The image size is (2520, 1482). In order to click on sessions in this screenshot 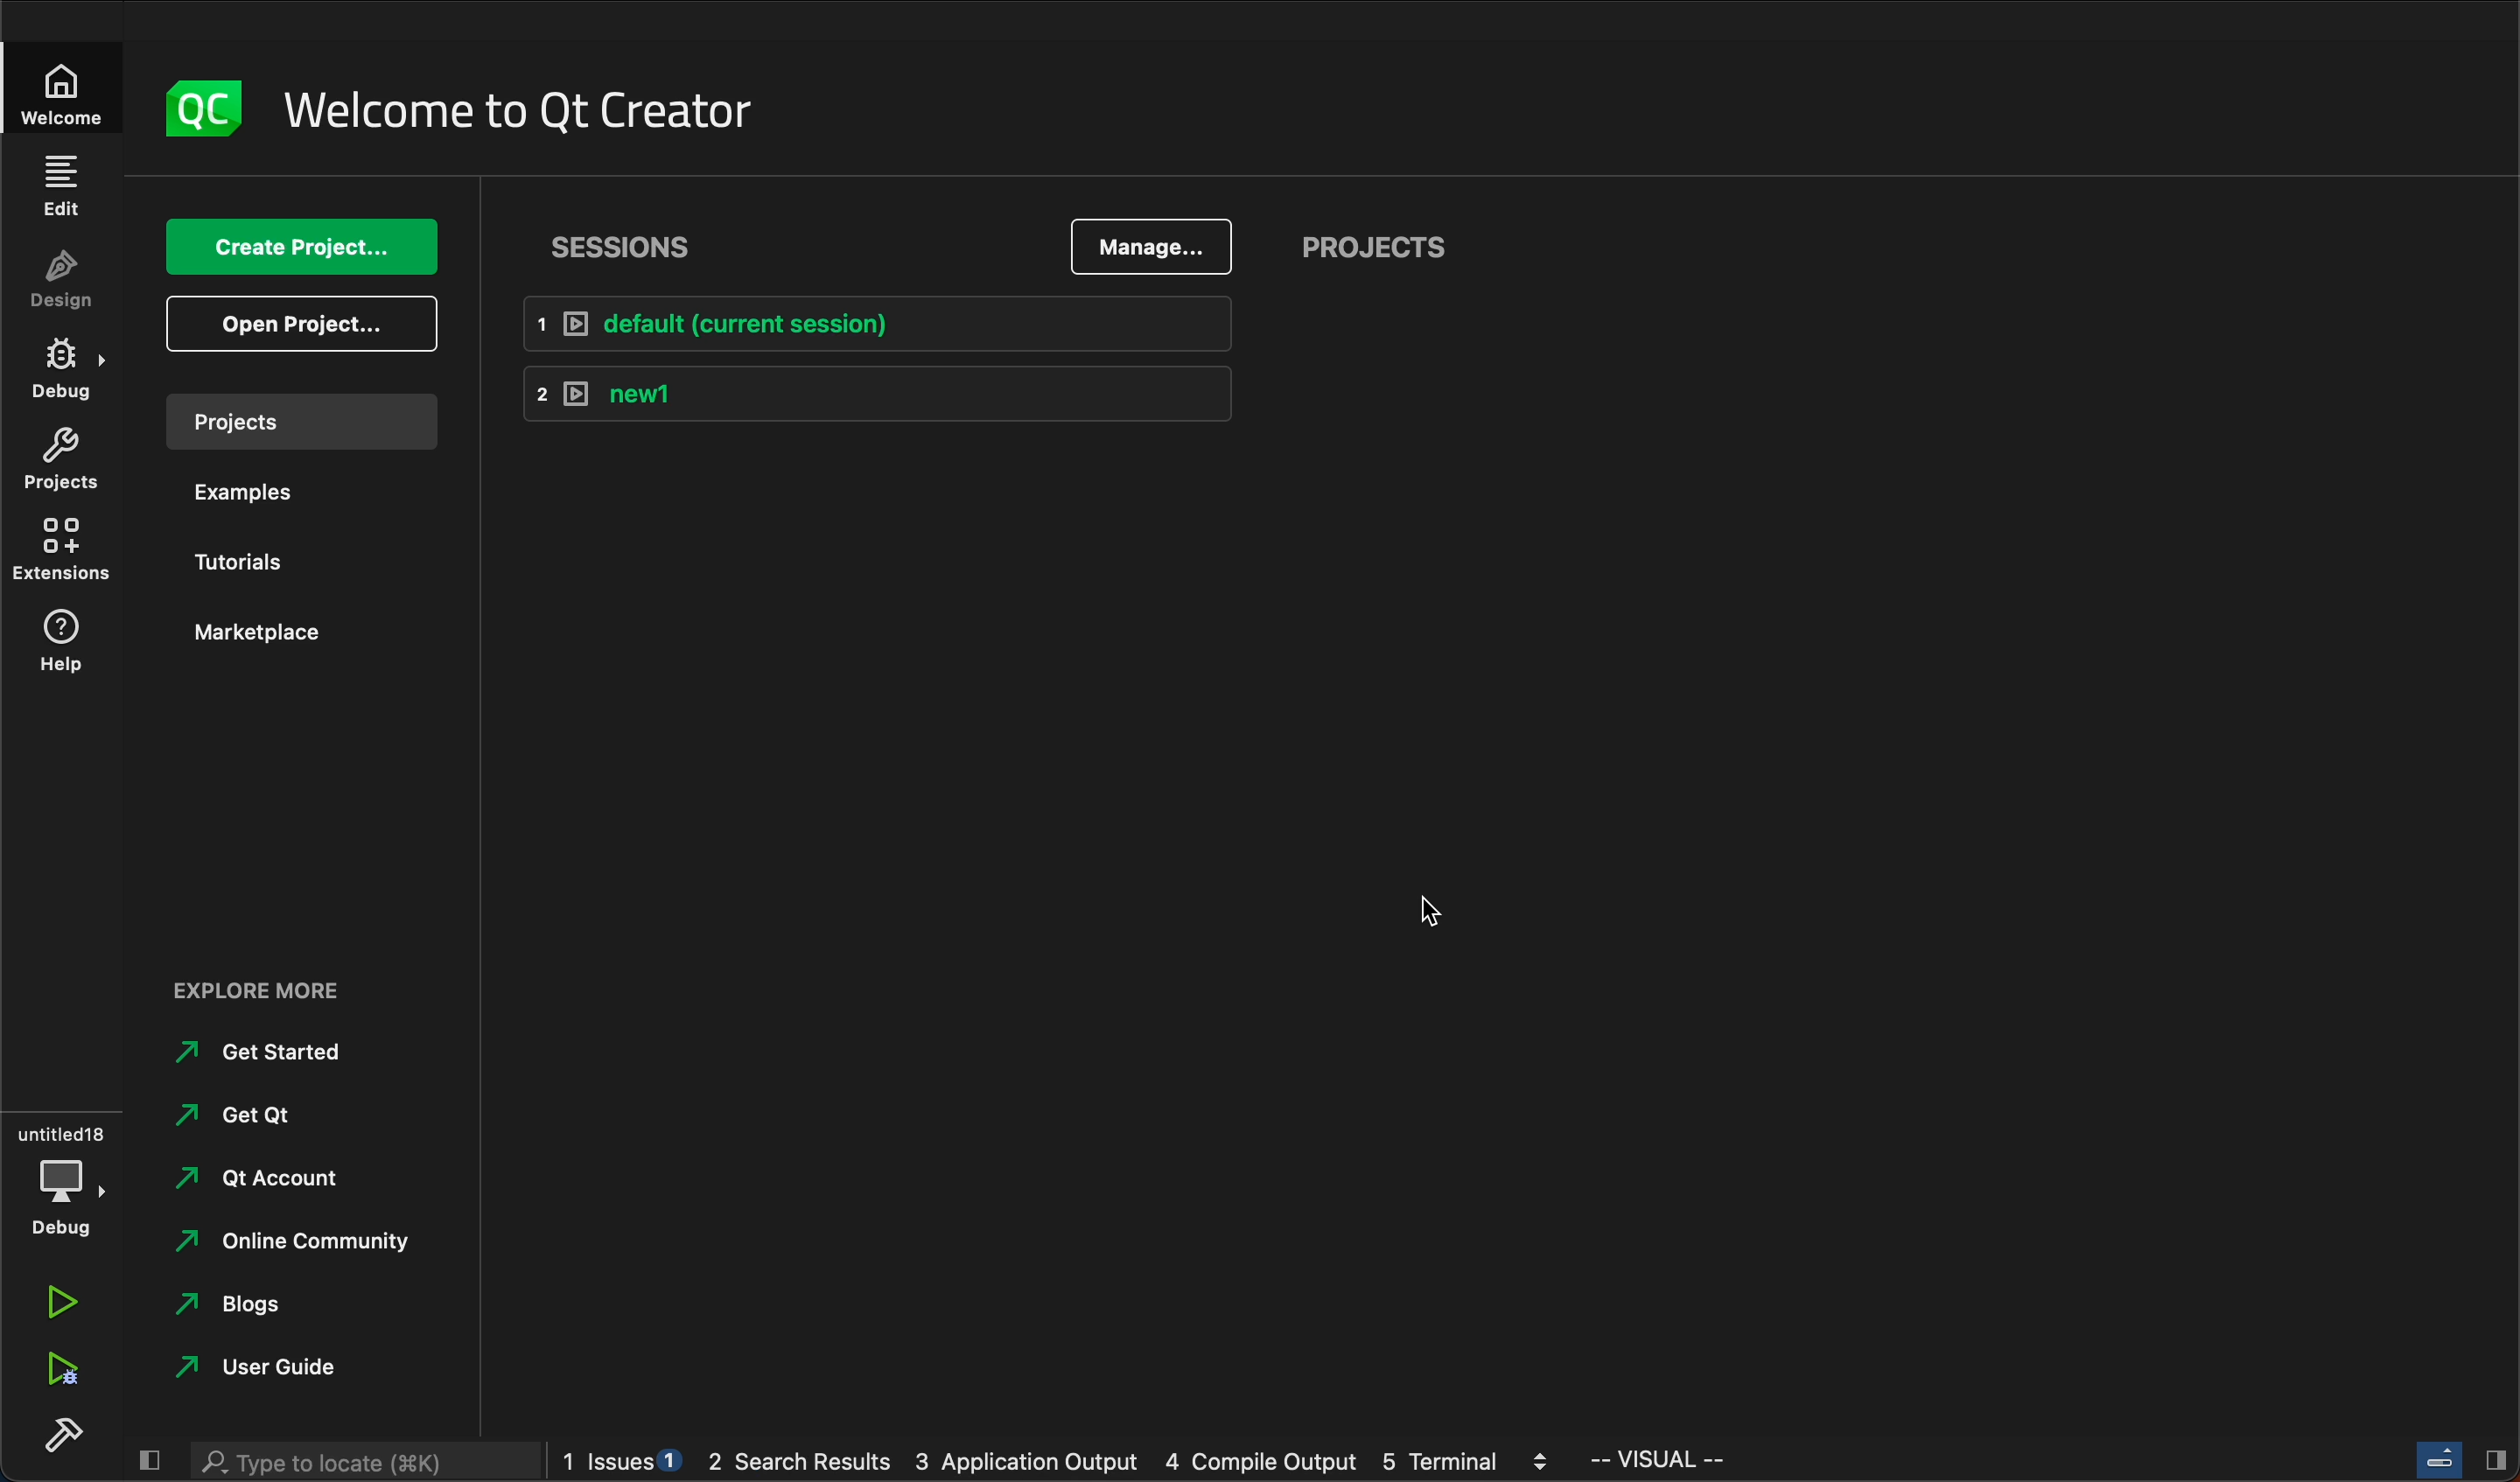, I will do `click(610, 241)`.